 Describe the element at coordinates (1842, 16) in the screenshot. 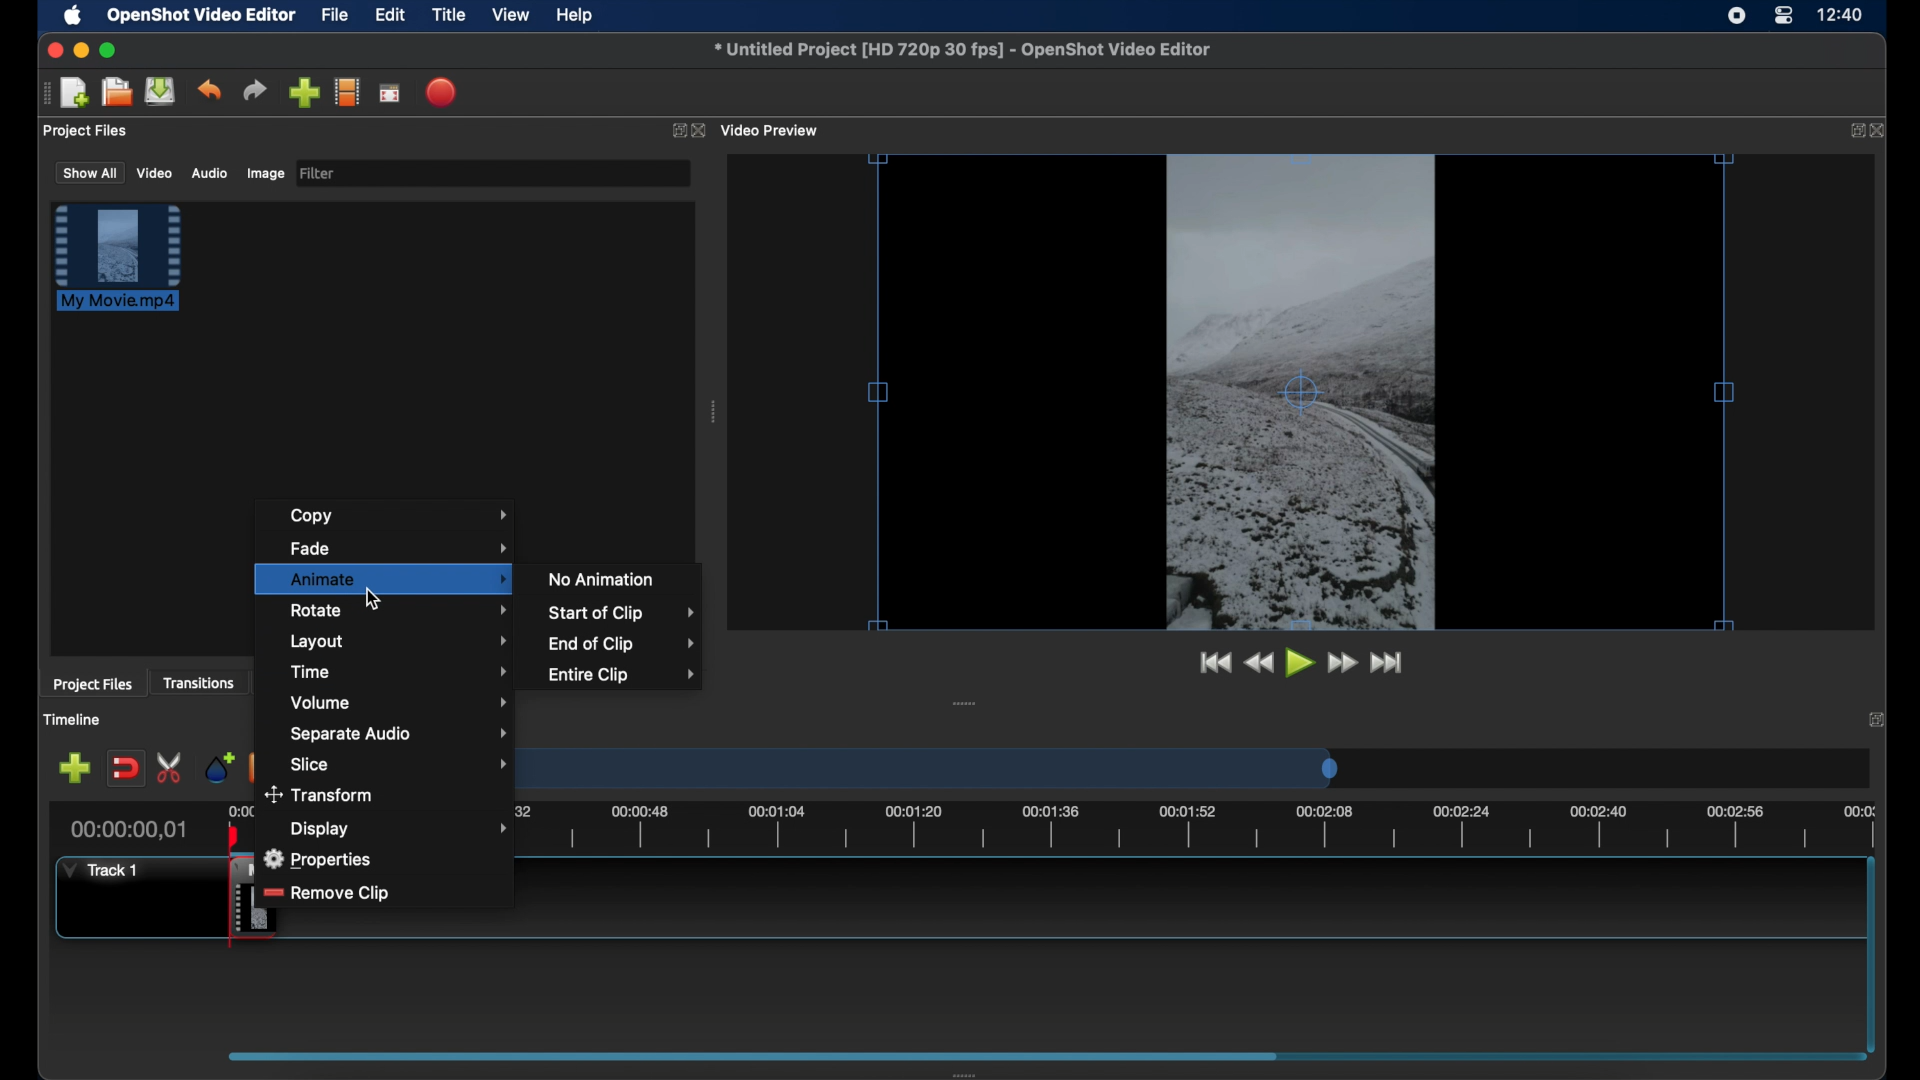

I see `time` at that location.